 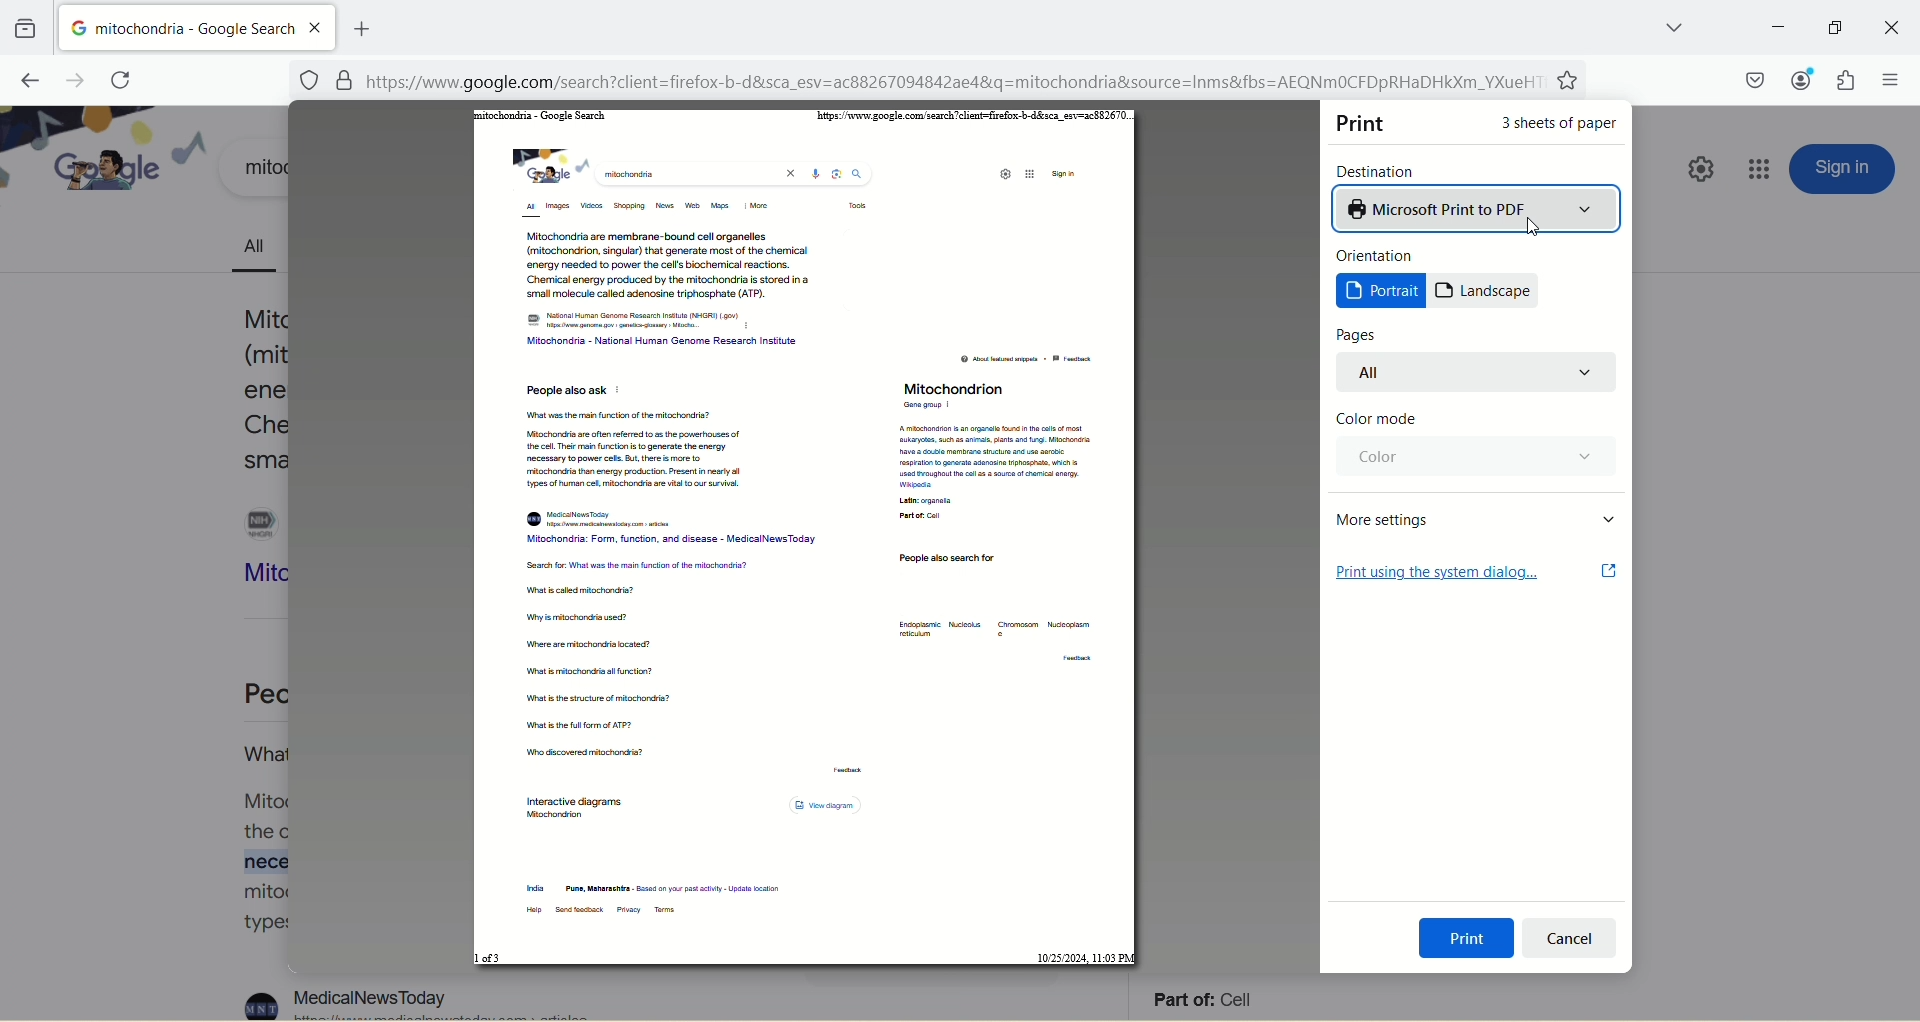 I want to click on sign in, so click(x=1844, y=169).